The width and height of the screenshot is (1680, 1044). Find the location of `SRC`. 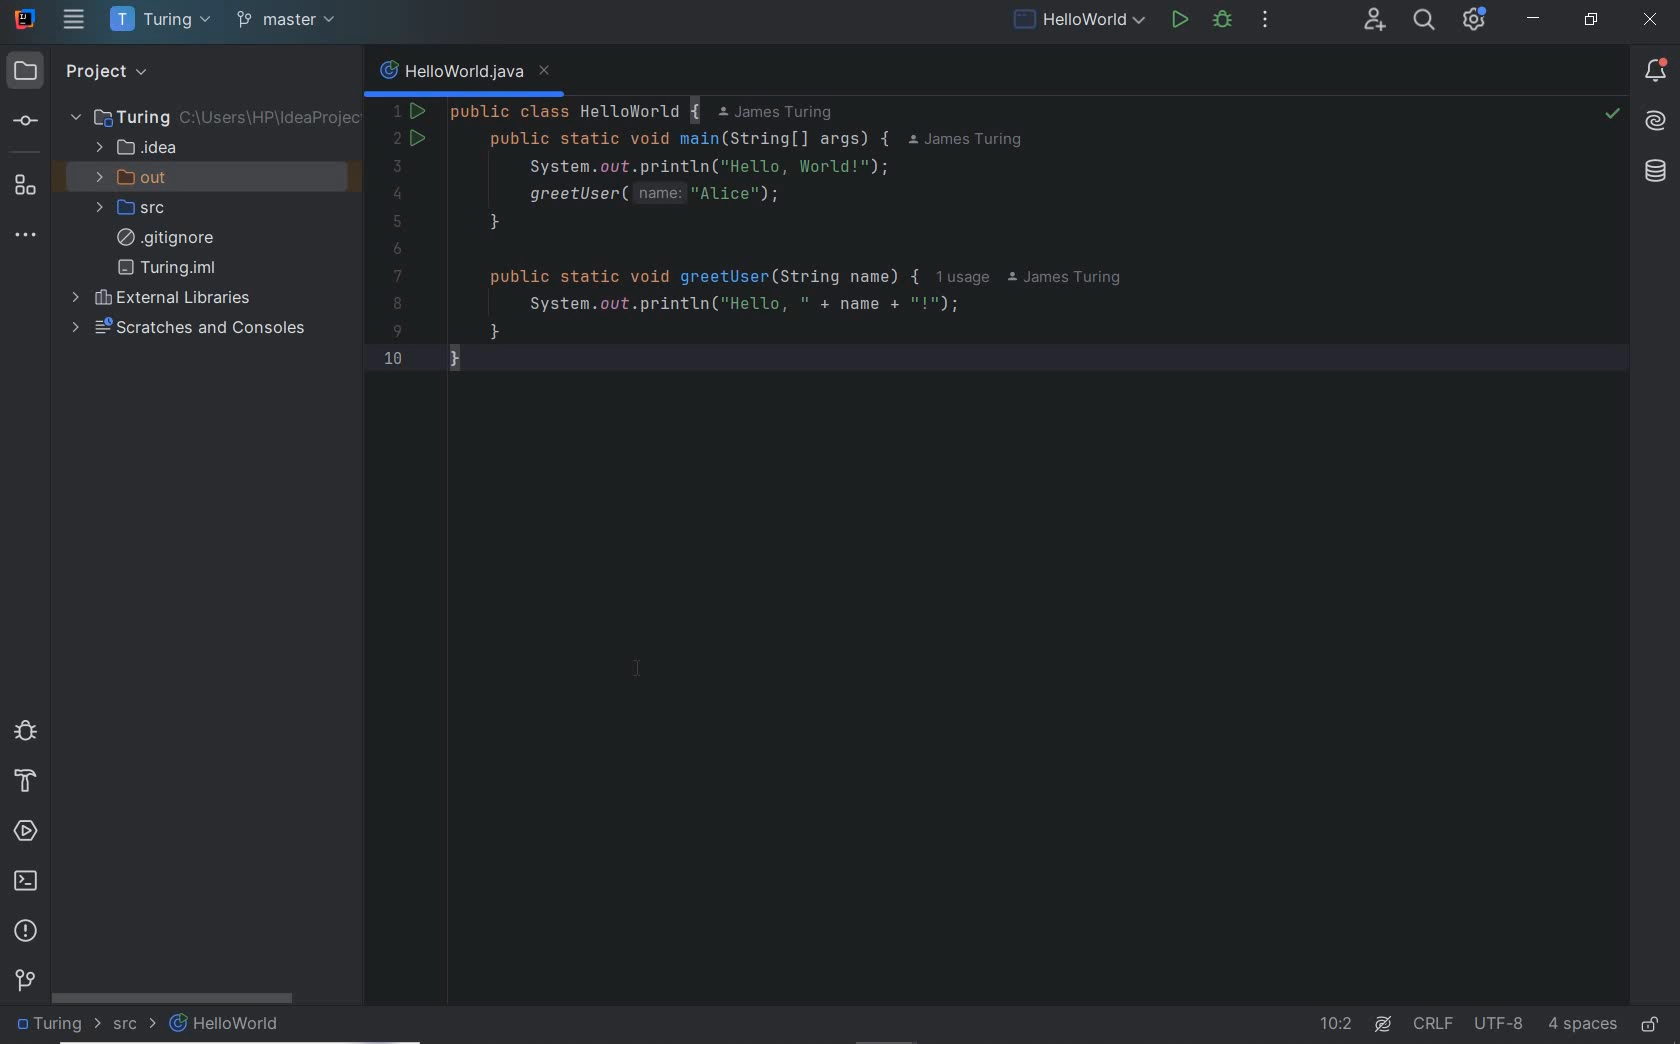

SRC is located at coordinates (135, 1025).